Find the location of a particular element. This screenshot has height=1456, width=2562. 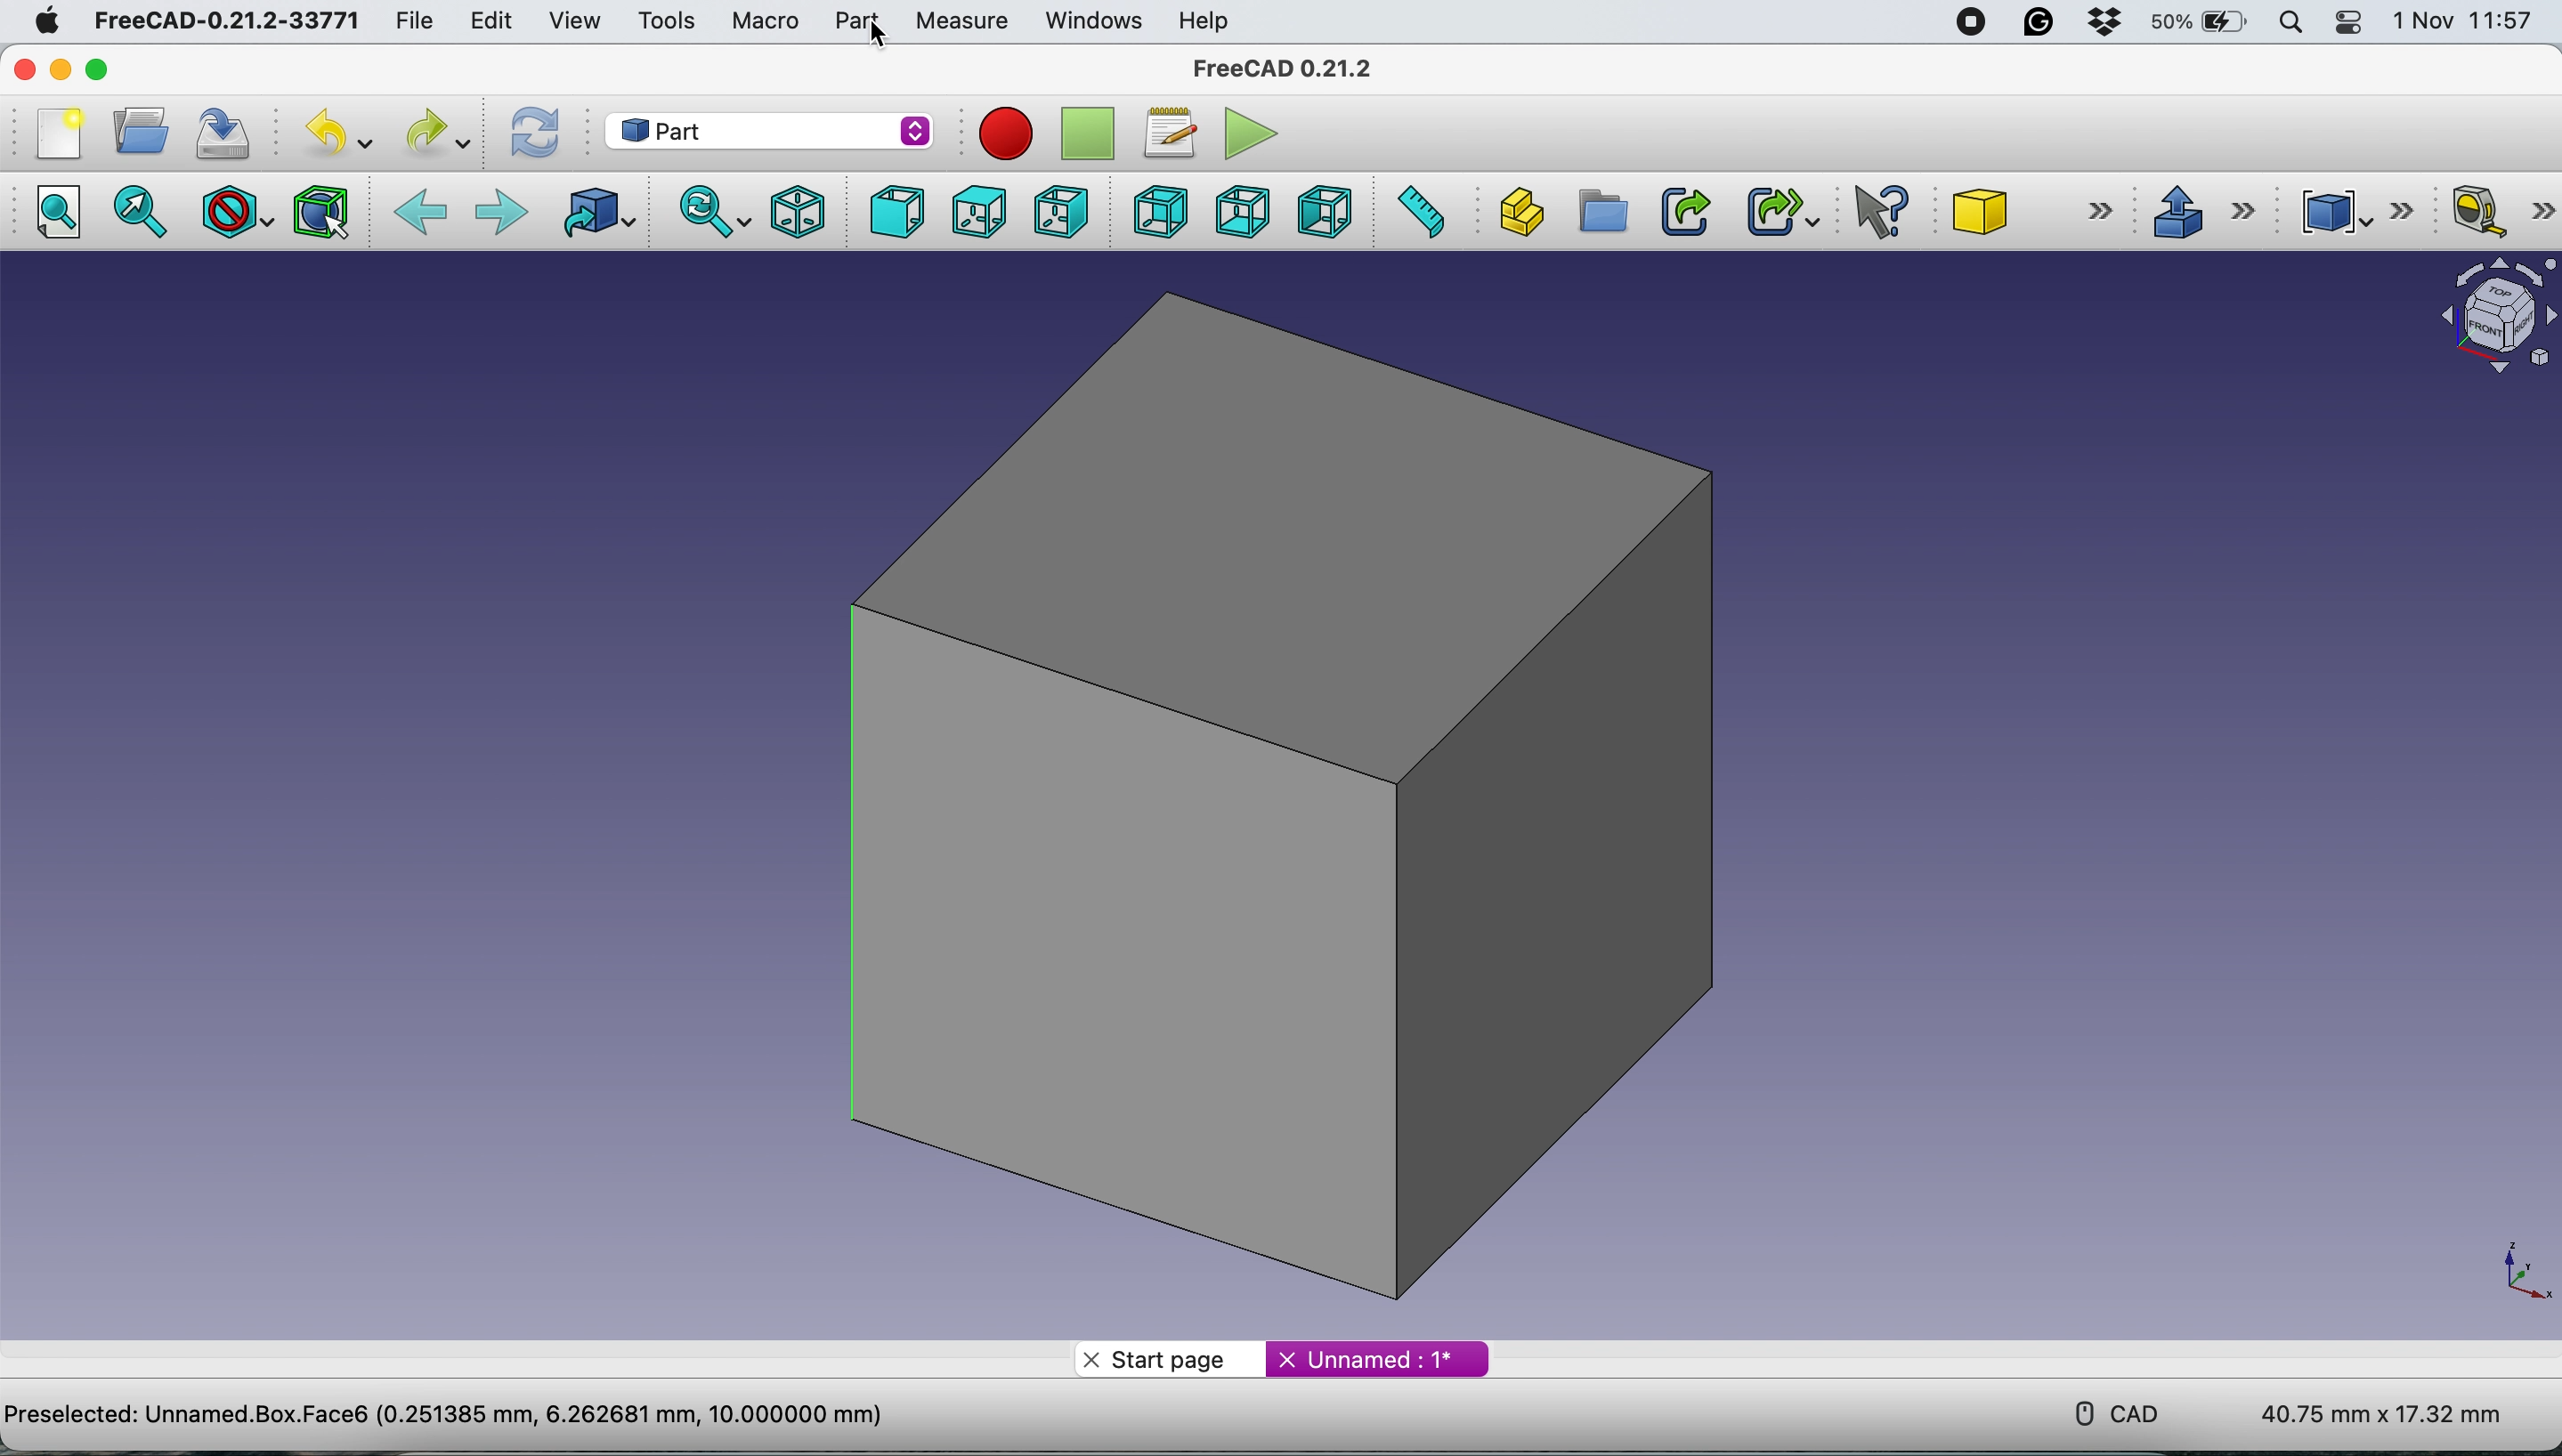

rear is located at coordinates (1160, 211).